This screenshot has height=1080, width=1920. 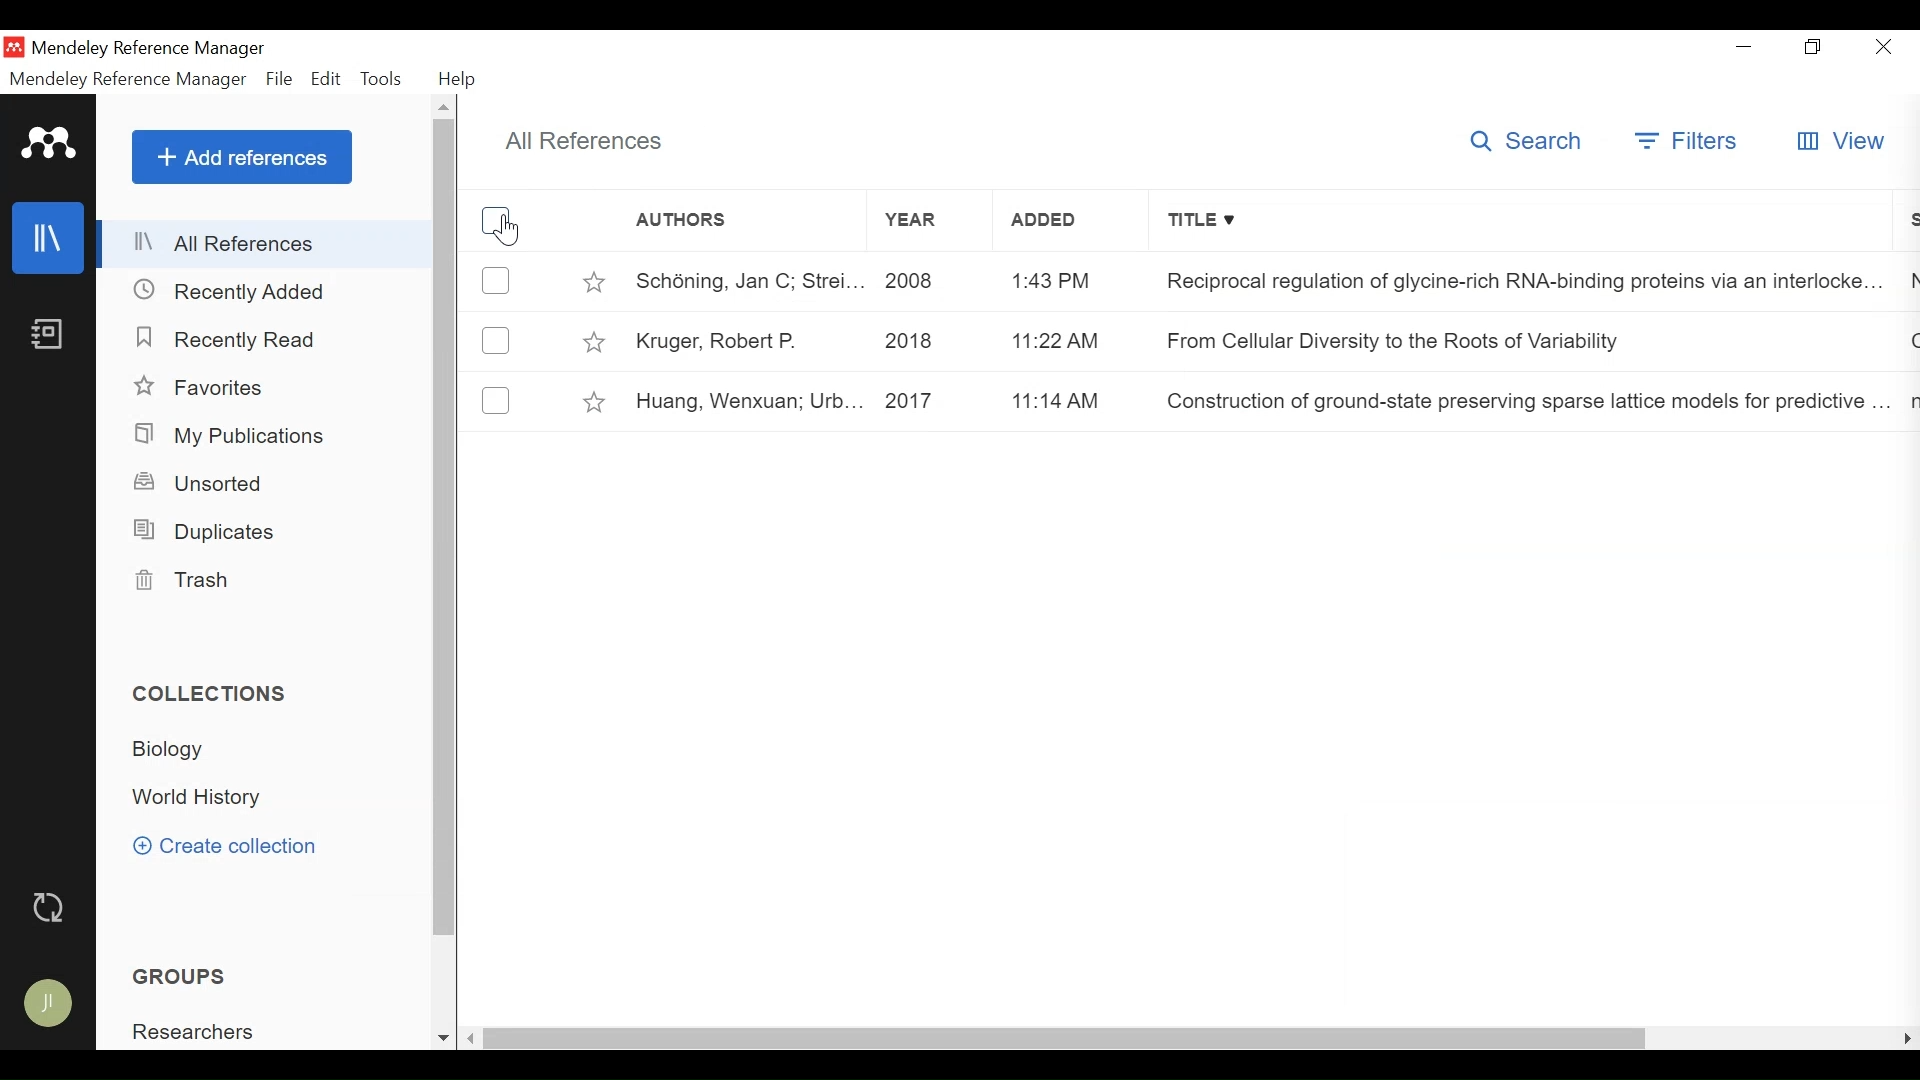 What do you see at coordinates (1838, 143) in the screenshot?
I see `View` at bounding box center [1838, 143].